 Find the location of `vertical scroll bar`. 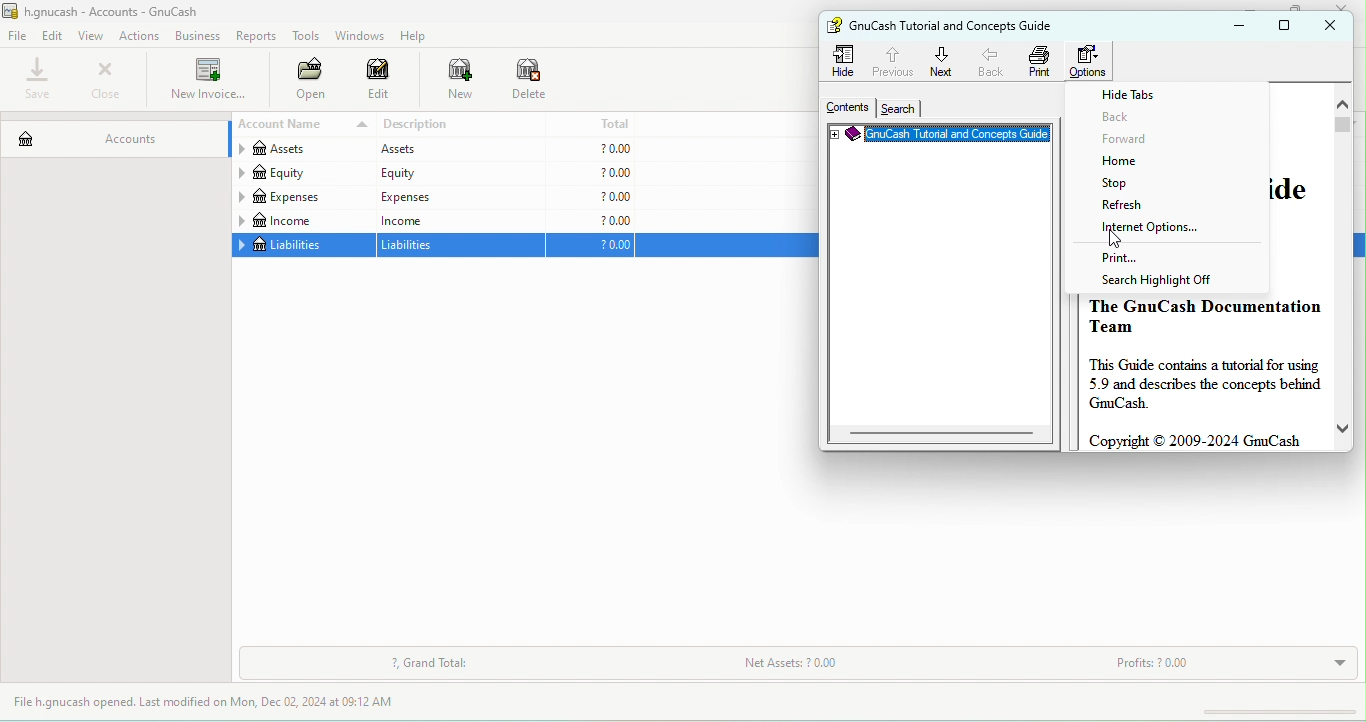

vertical scroll bar is located at coordinates (1341, 124).